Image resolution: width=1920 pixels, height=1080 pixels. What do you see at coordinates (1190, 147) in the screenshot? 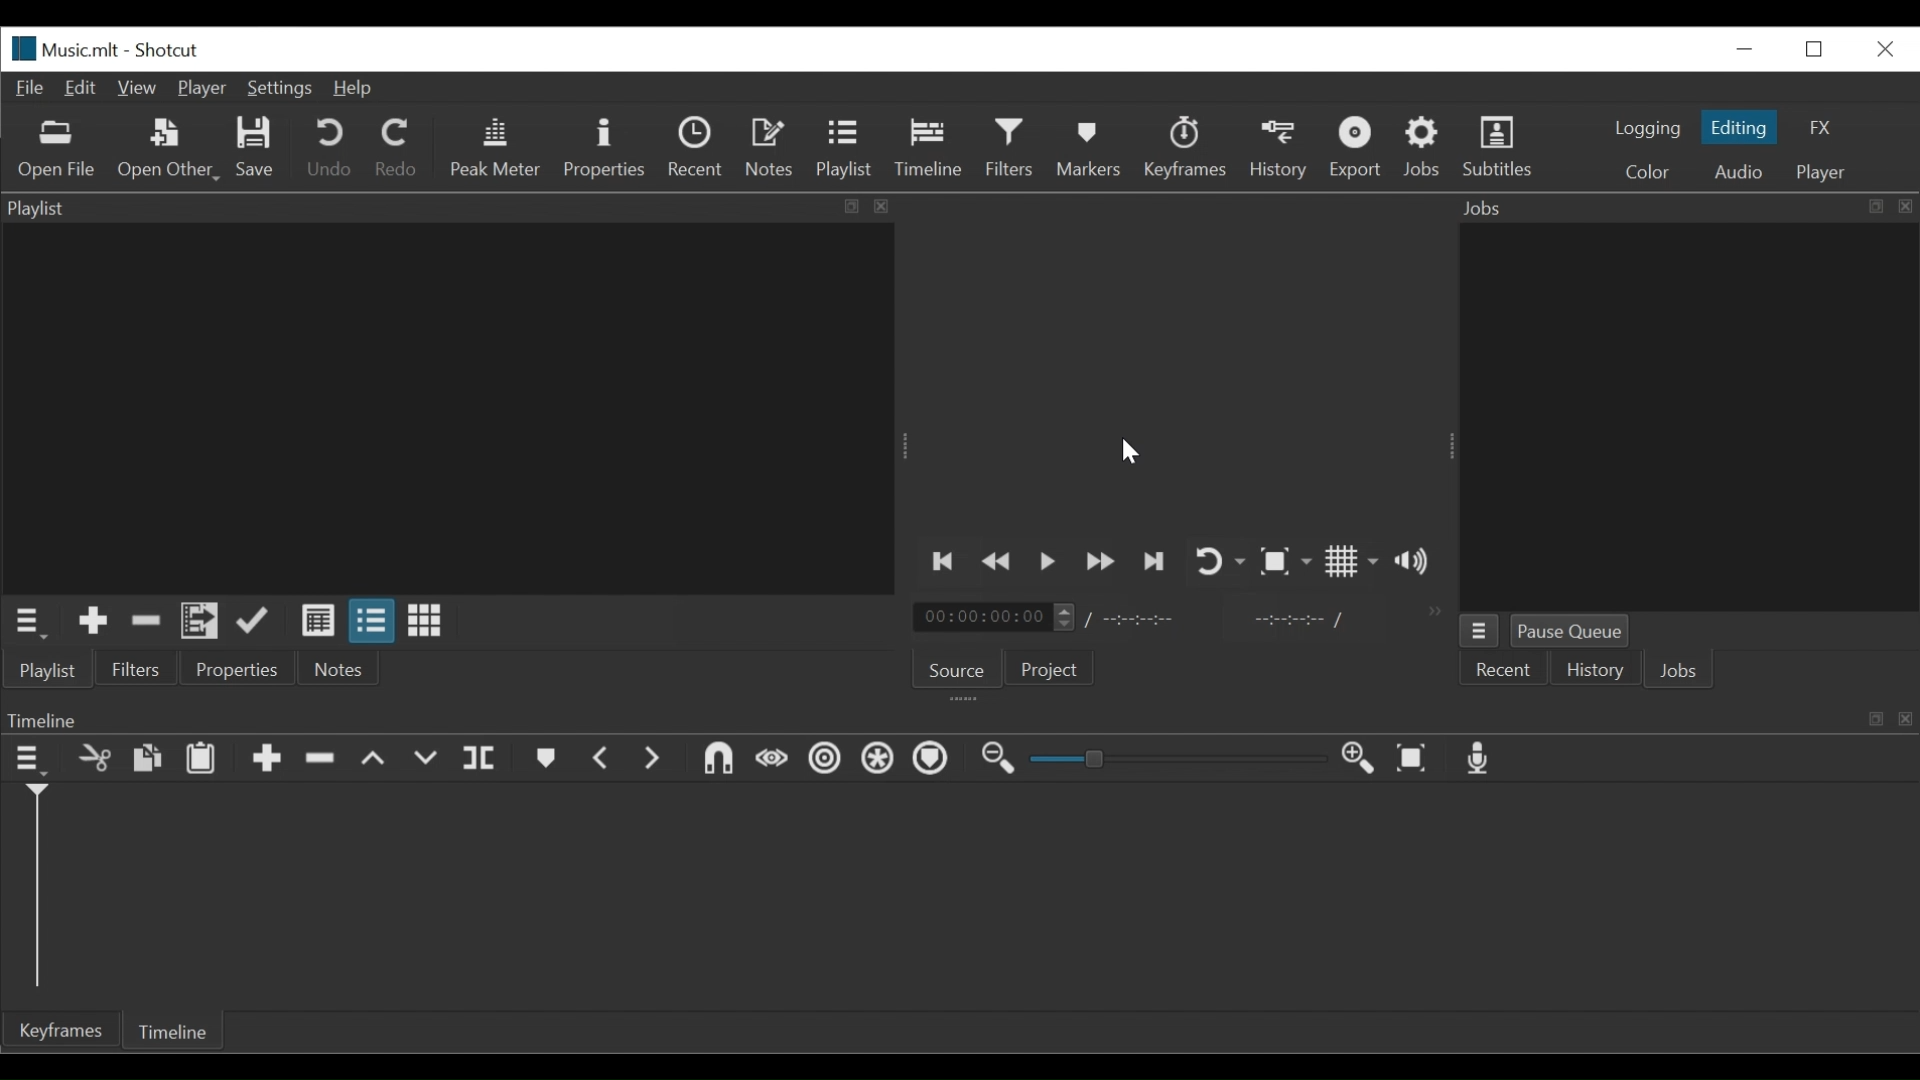
I see `Keyframe` at bounding box center [1190, 147].